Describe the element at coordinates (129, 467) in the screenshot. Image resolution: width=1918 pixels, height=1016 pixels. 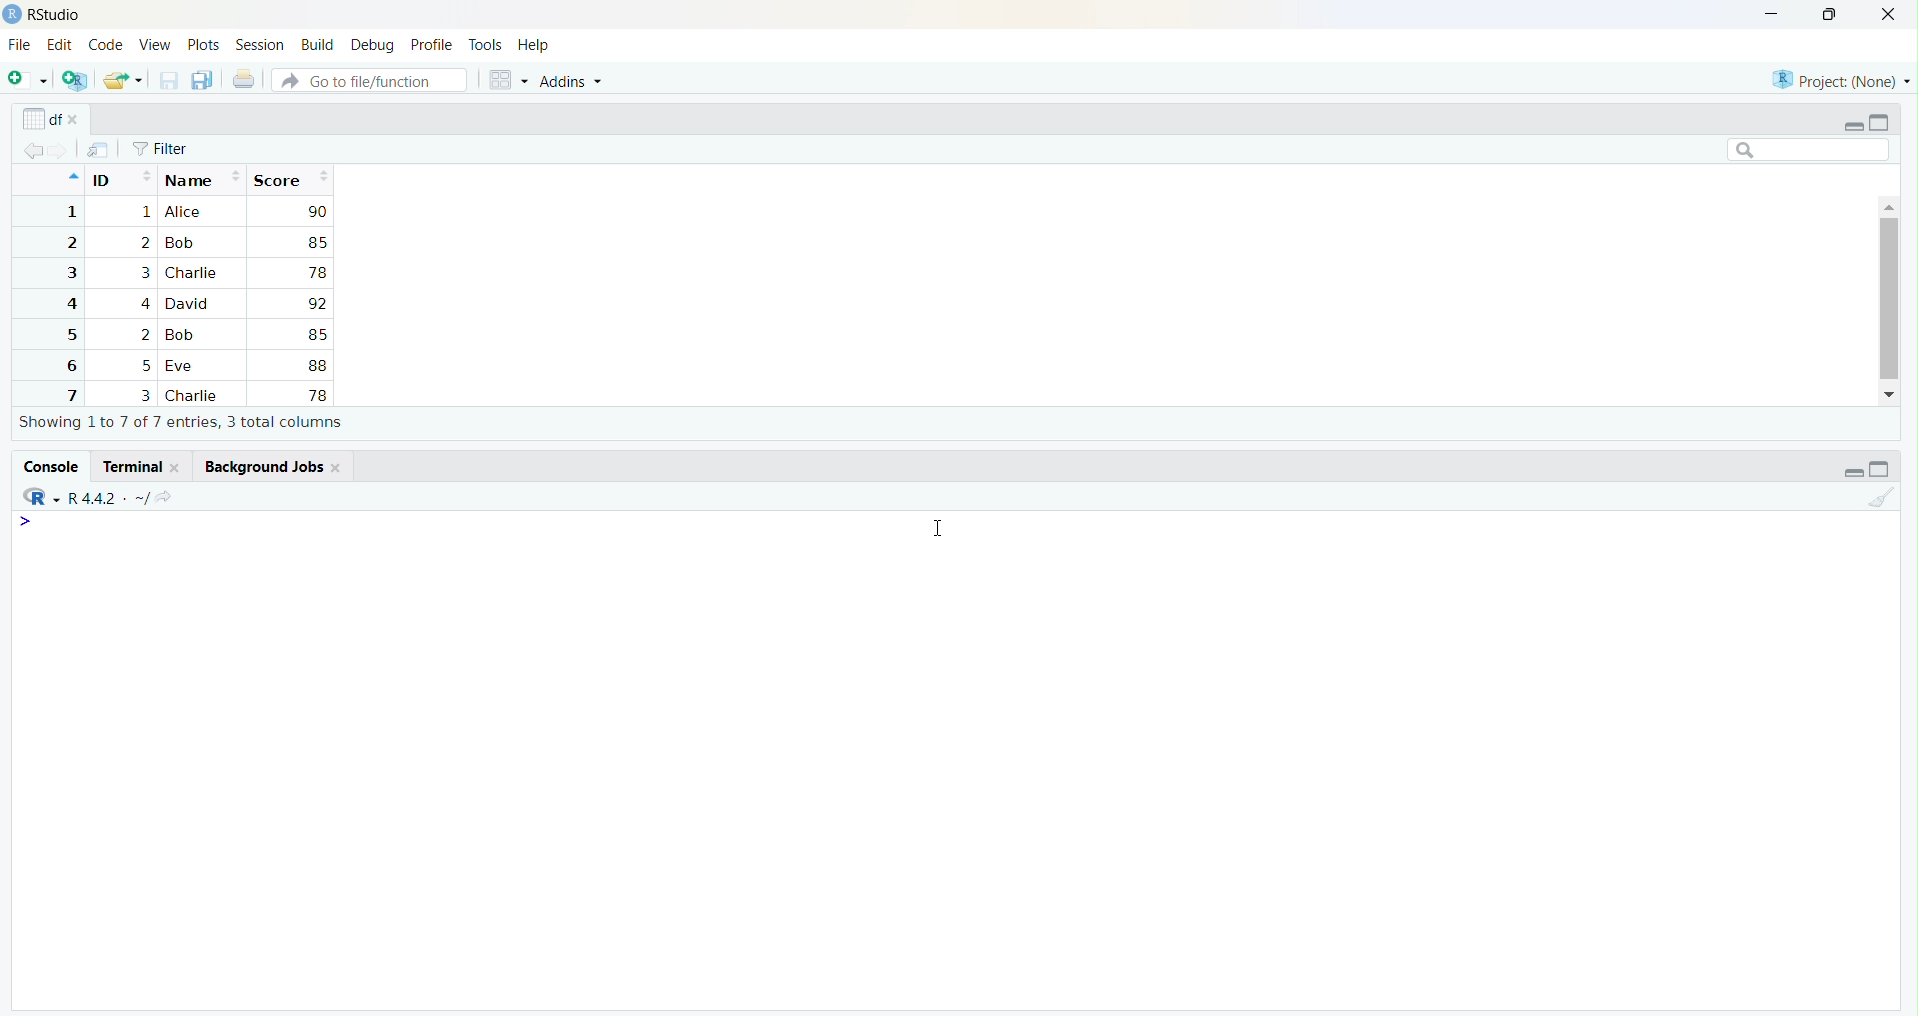
I see `terminal` at that location.